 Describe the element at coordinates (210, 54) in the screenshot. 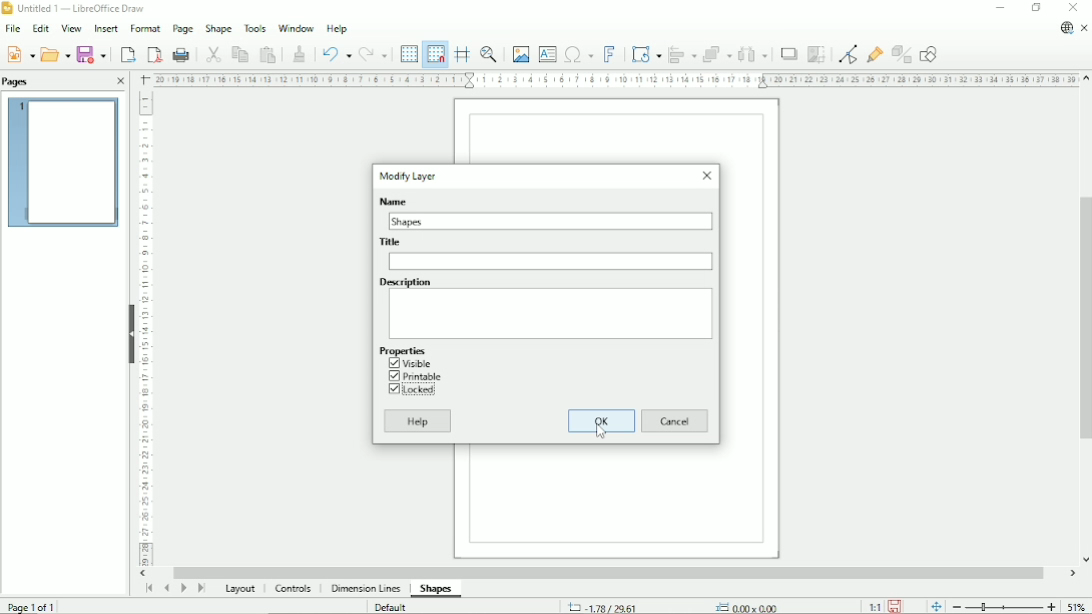

I see `Cut` at that location.